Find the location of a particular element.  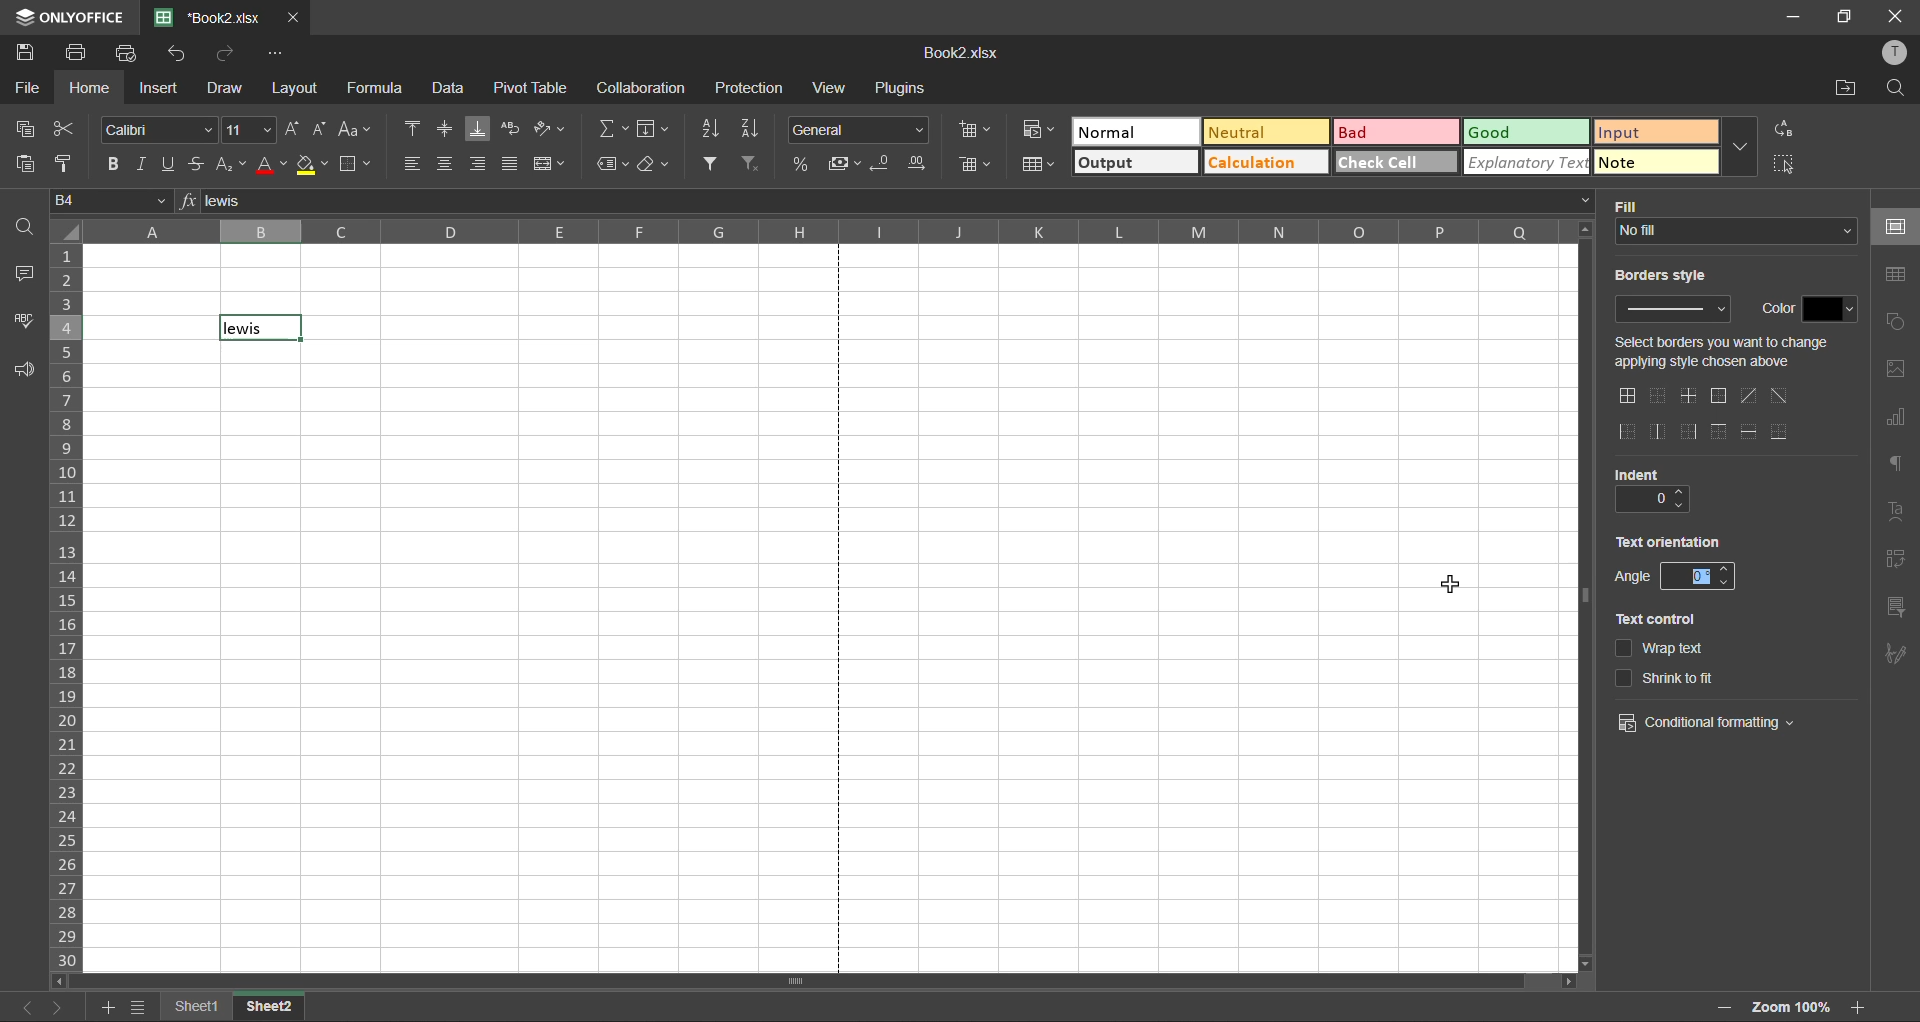

copy style is located at coordinates (72, 168).